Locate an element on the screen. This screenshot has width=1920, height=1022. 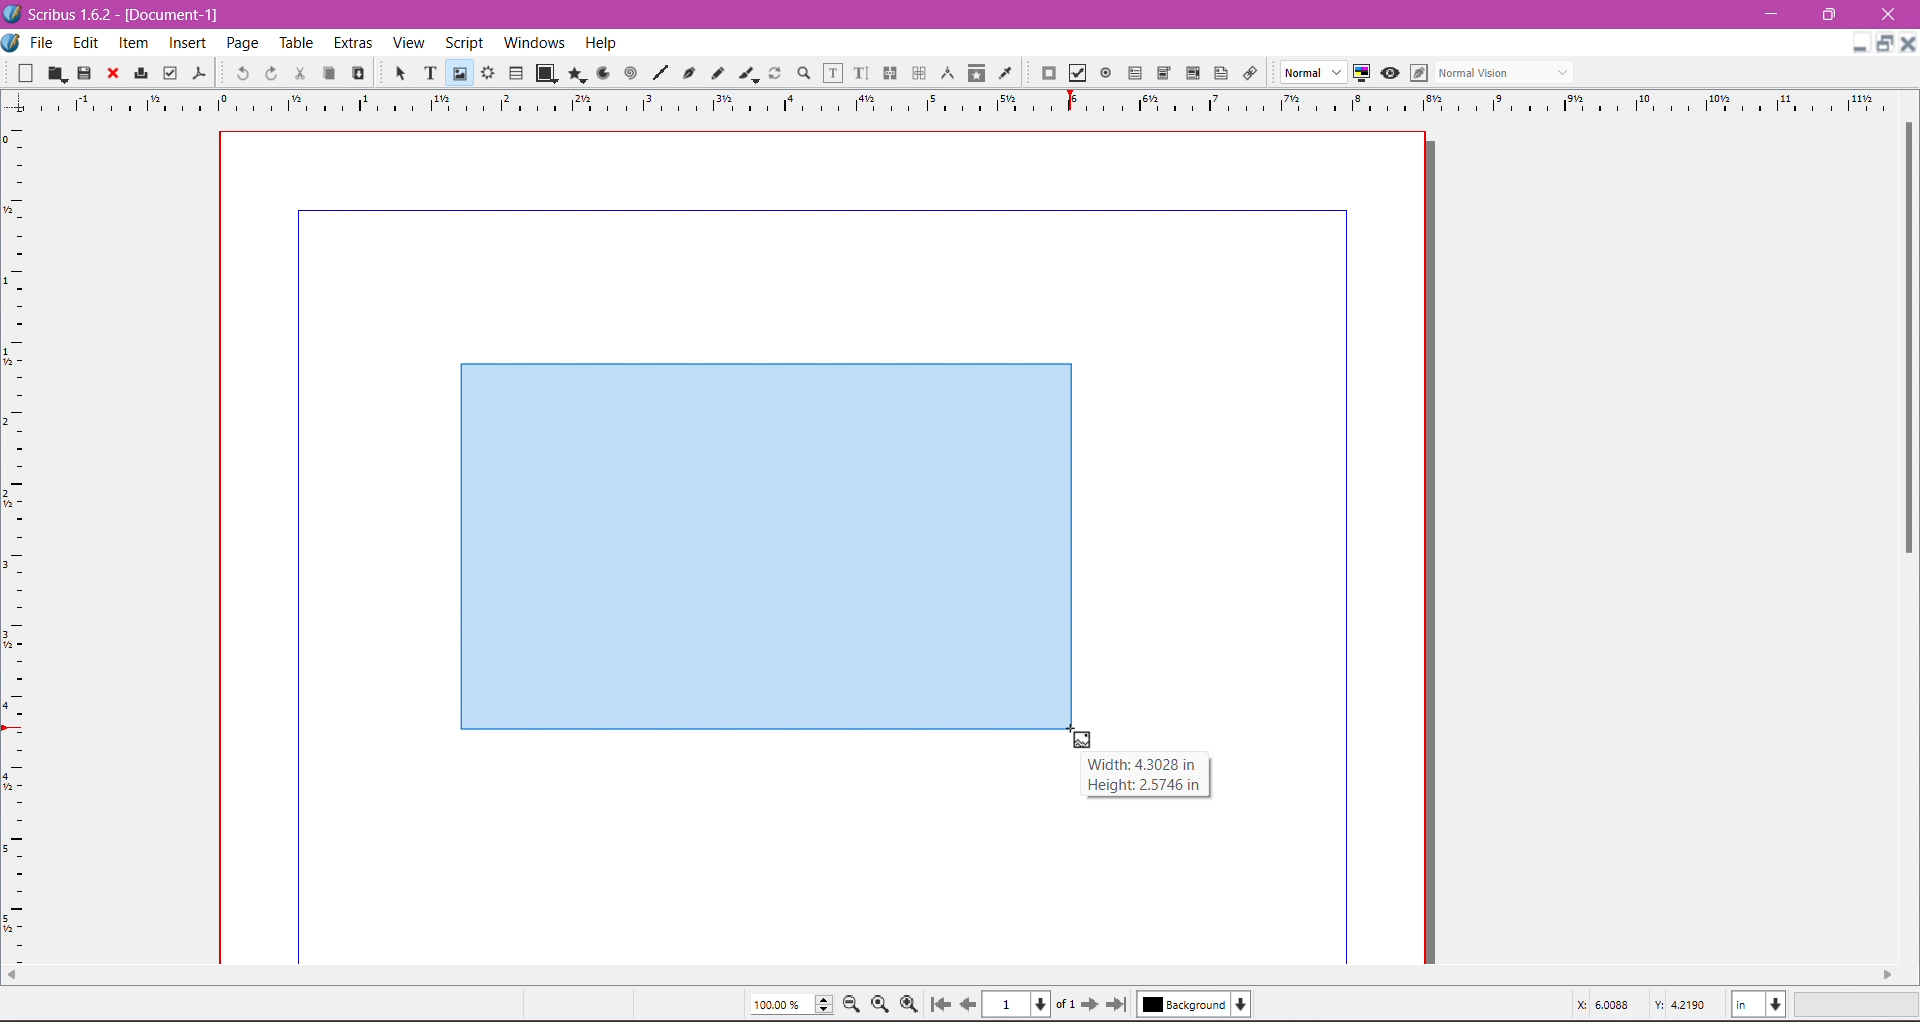
Go to the first page is located at coordinates (943, 1004).